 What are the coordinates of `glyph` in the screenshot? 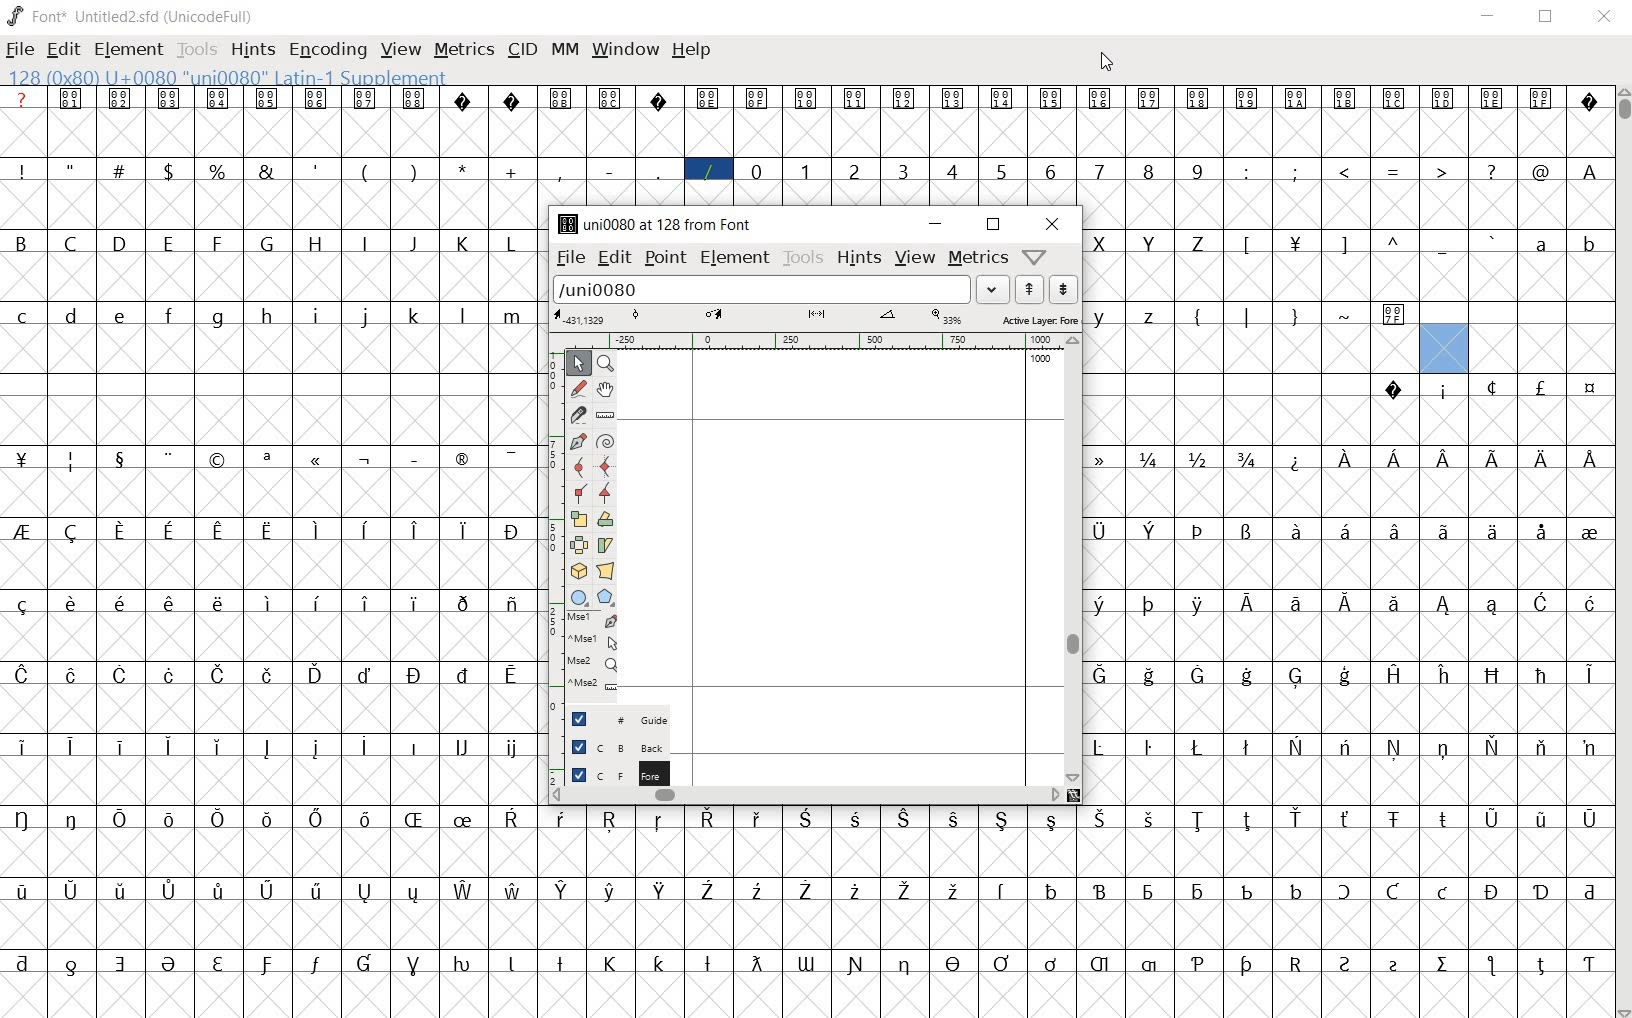 It's located at (1591, 459).